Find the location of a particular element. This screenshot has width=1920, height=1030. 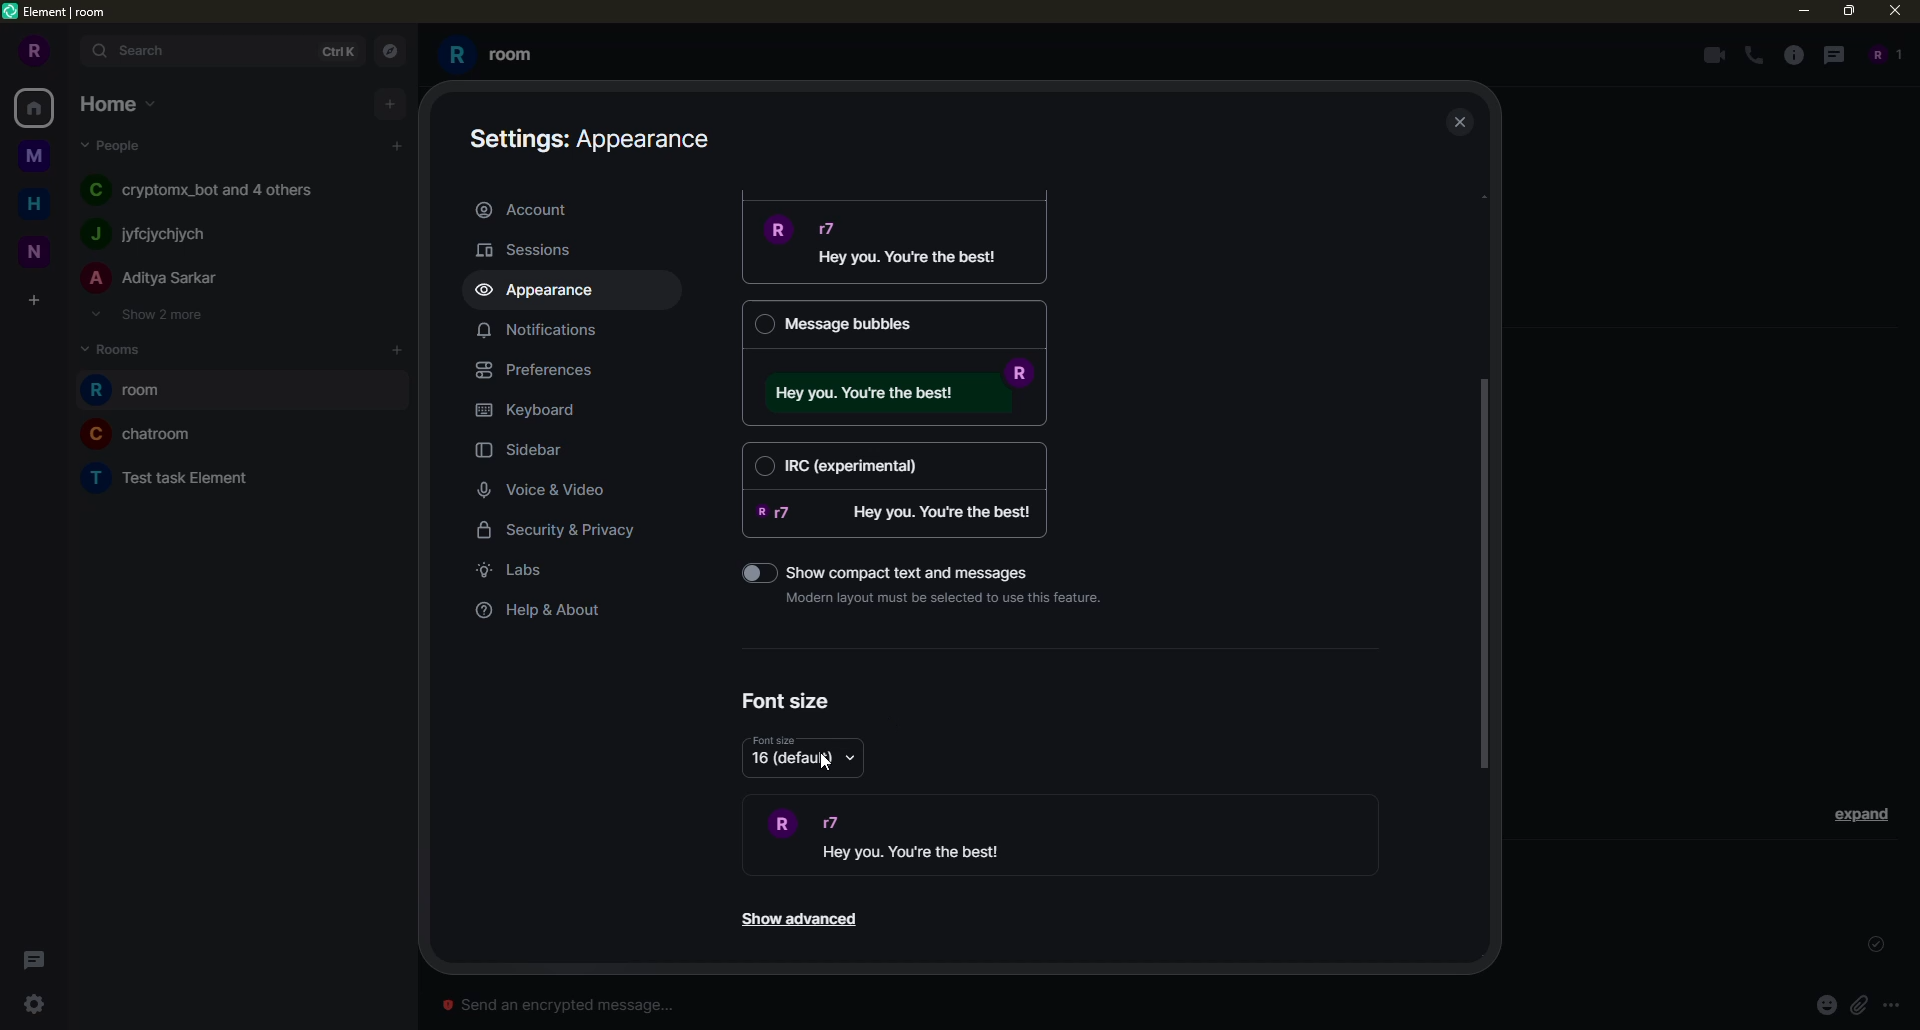

‘Show compact text and messages is located at coordinates (919, 569).